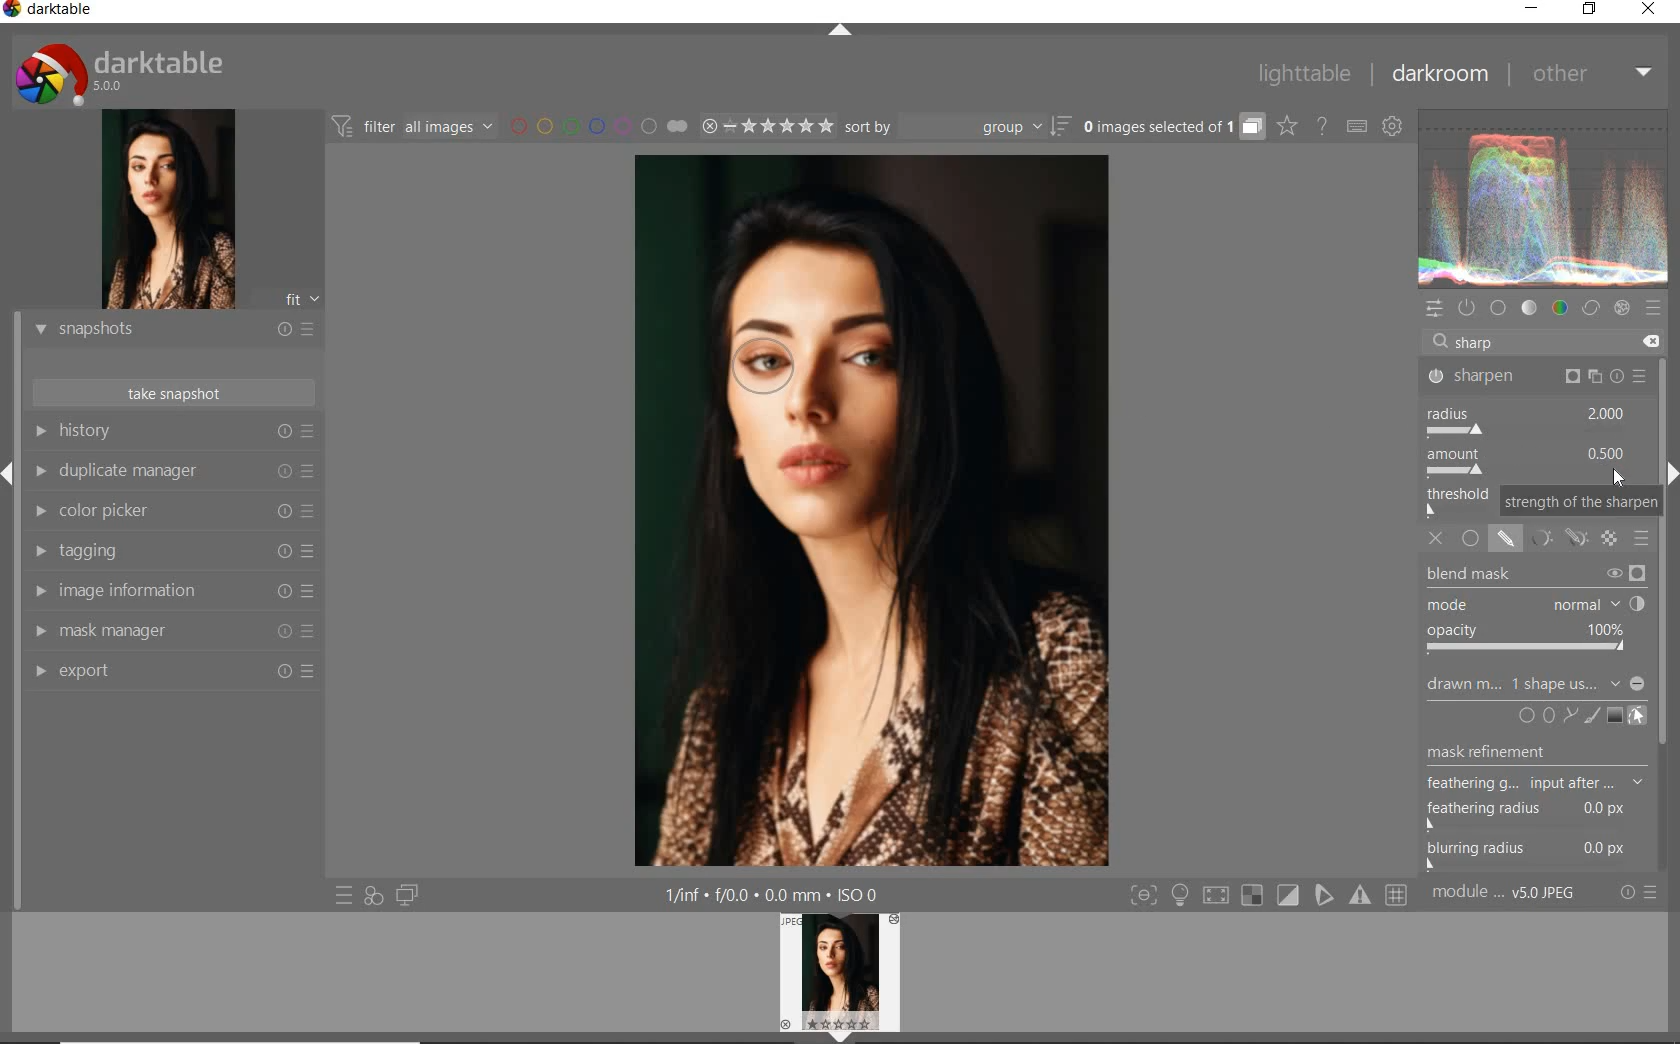  Describe the element at coordinates (1391, 122) in the screenshot. I see `show global preferences` at that location.